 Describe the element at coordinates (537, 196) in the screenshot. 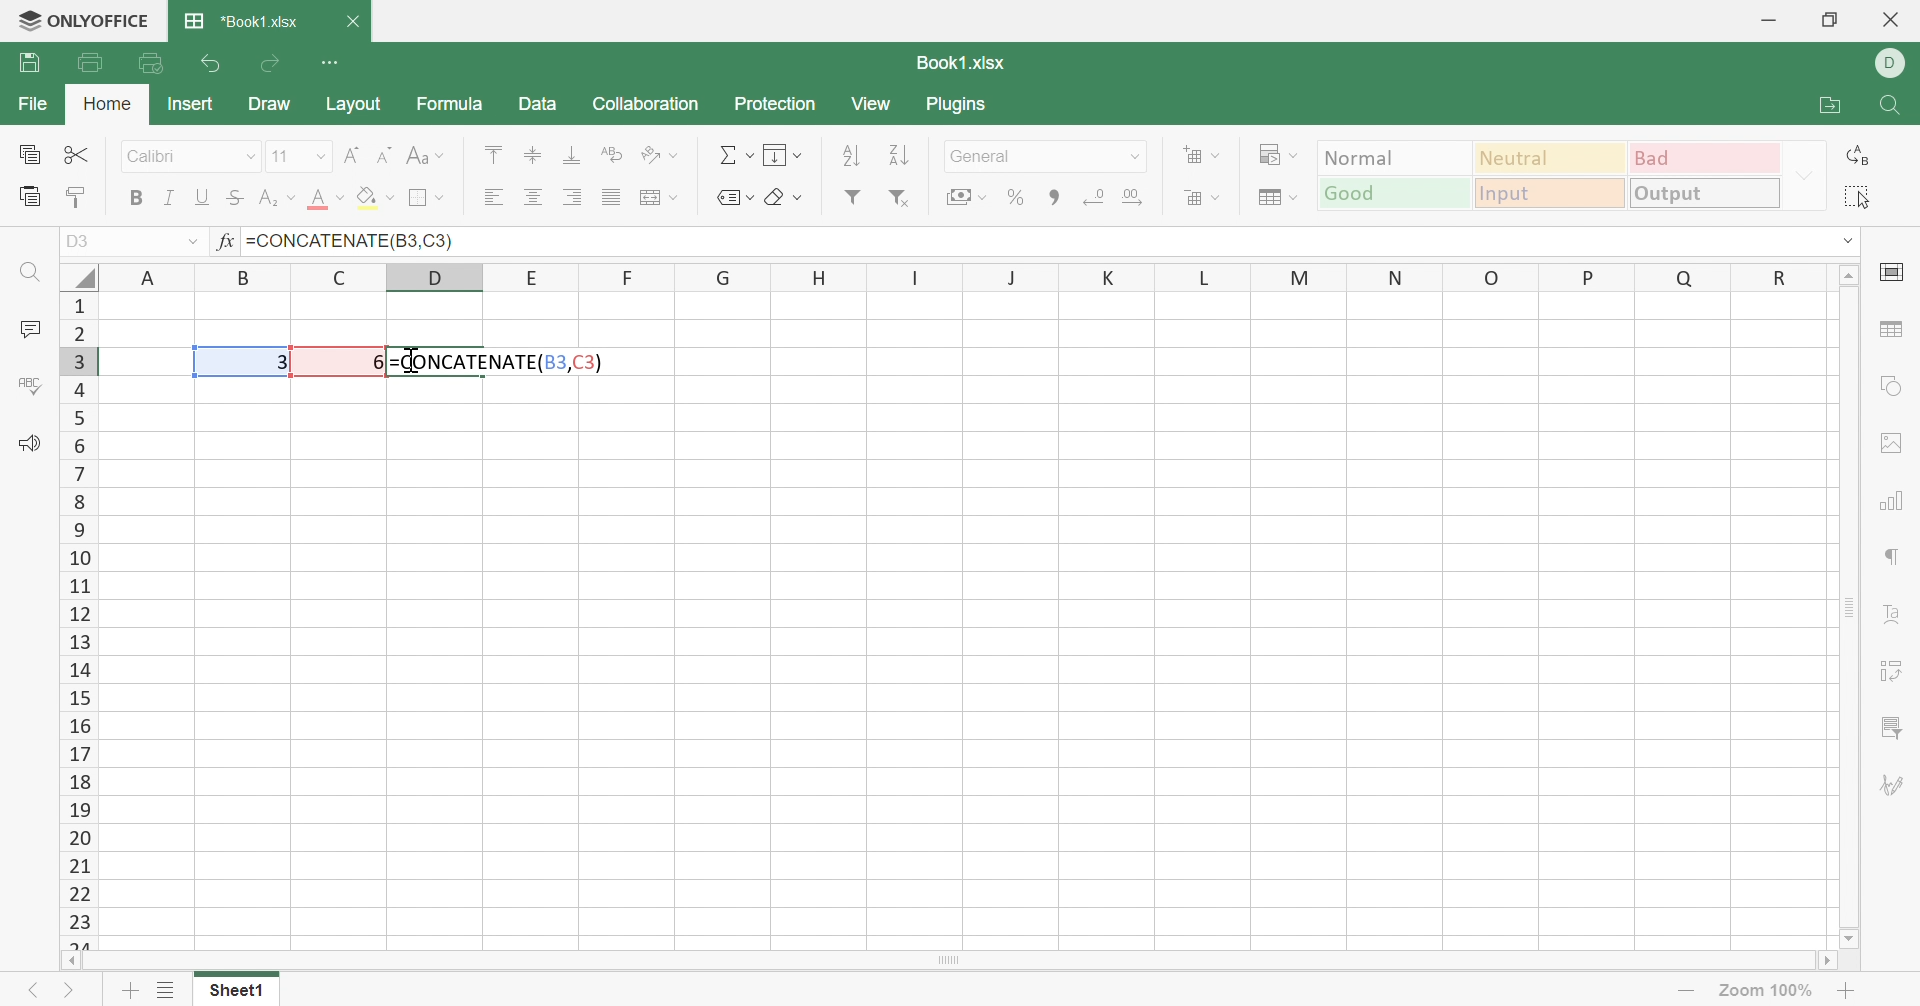

I see `Align center` at that location.